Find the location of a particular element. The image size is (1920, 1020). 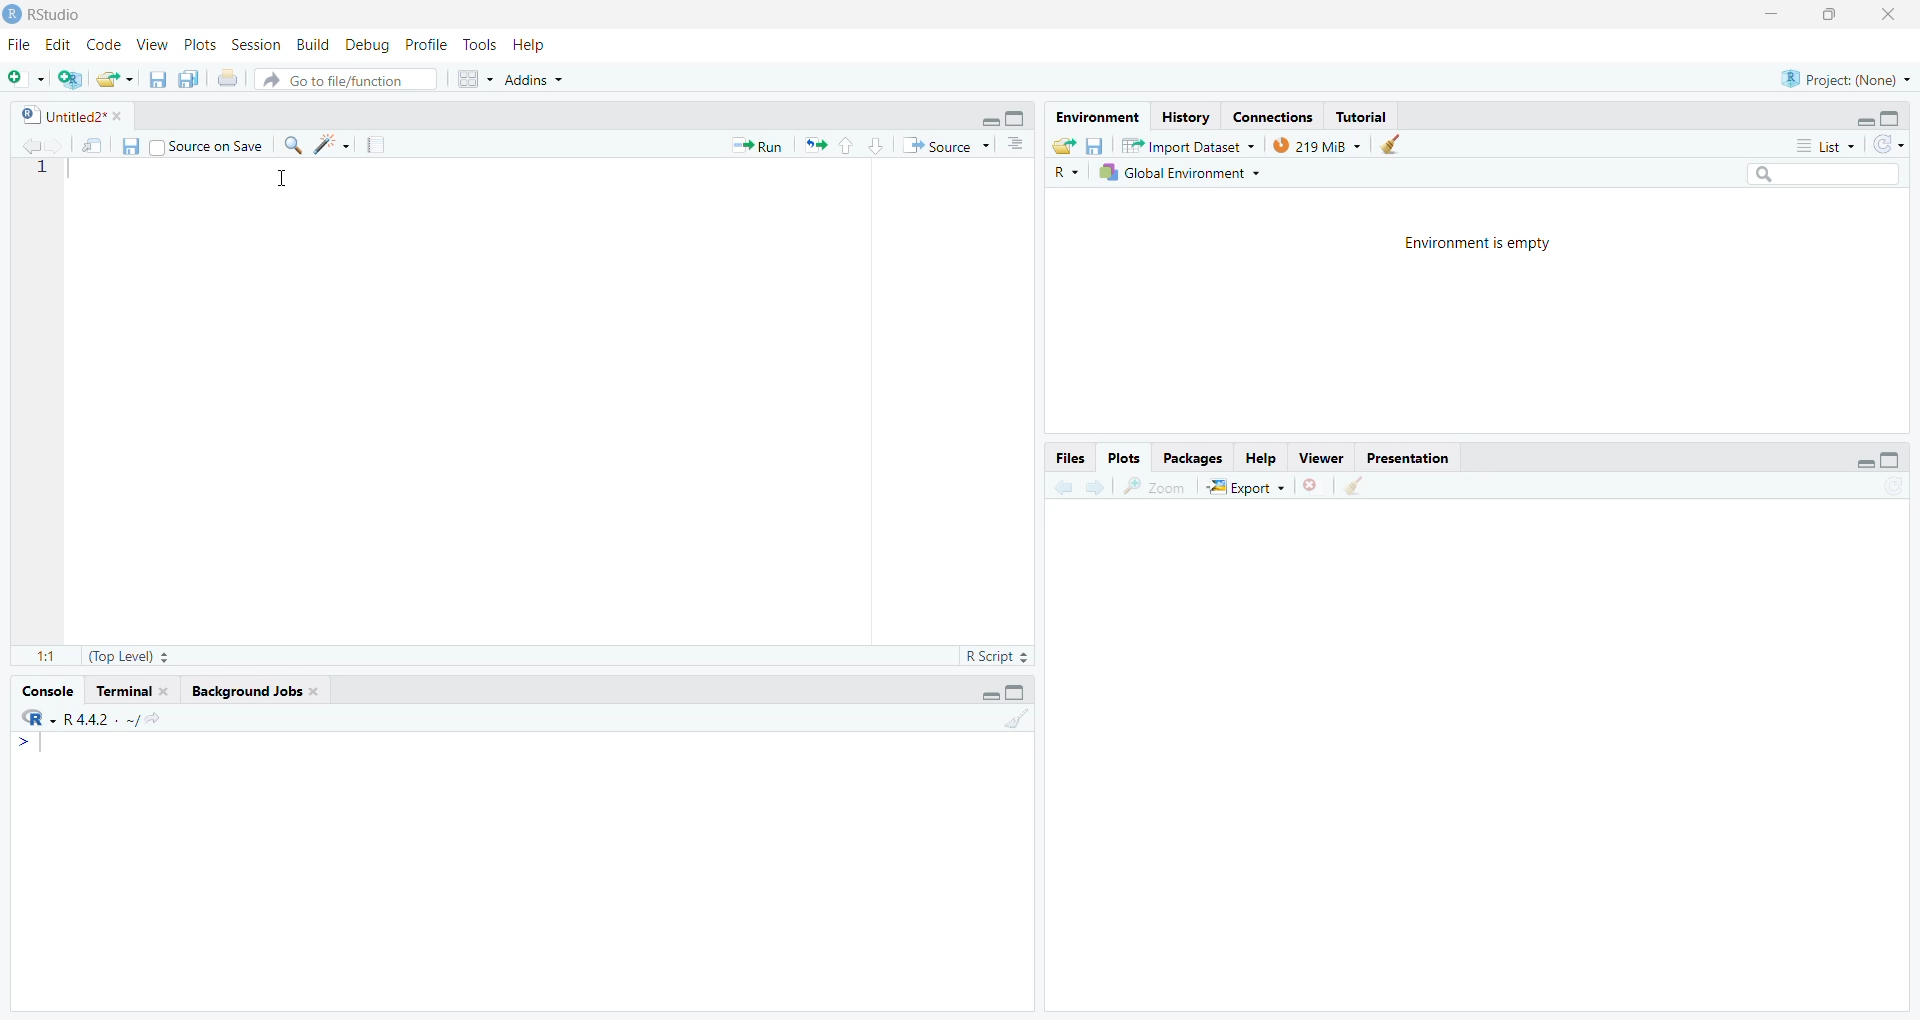

Debug is located at coordinates (369, 44).